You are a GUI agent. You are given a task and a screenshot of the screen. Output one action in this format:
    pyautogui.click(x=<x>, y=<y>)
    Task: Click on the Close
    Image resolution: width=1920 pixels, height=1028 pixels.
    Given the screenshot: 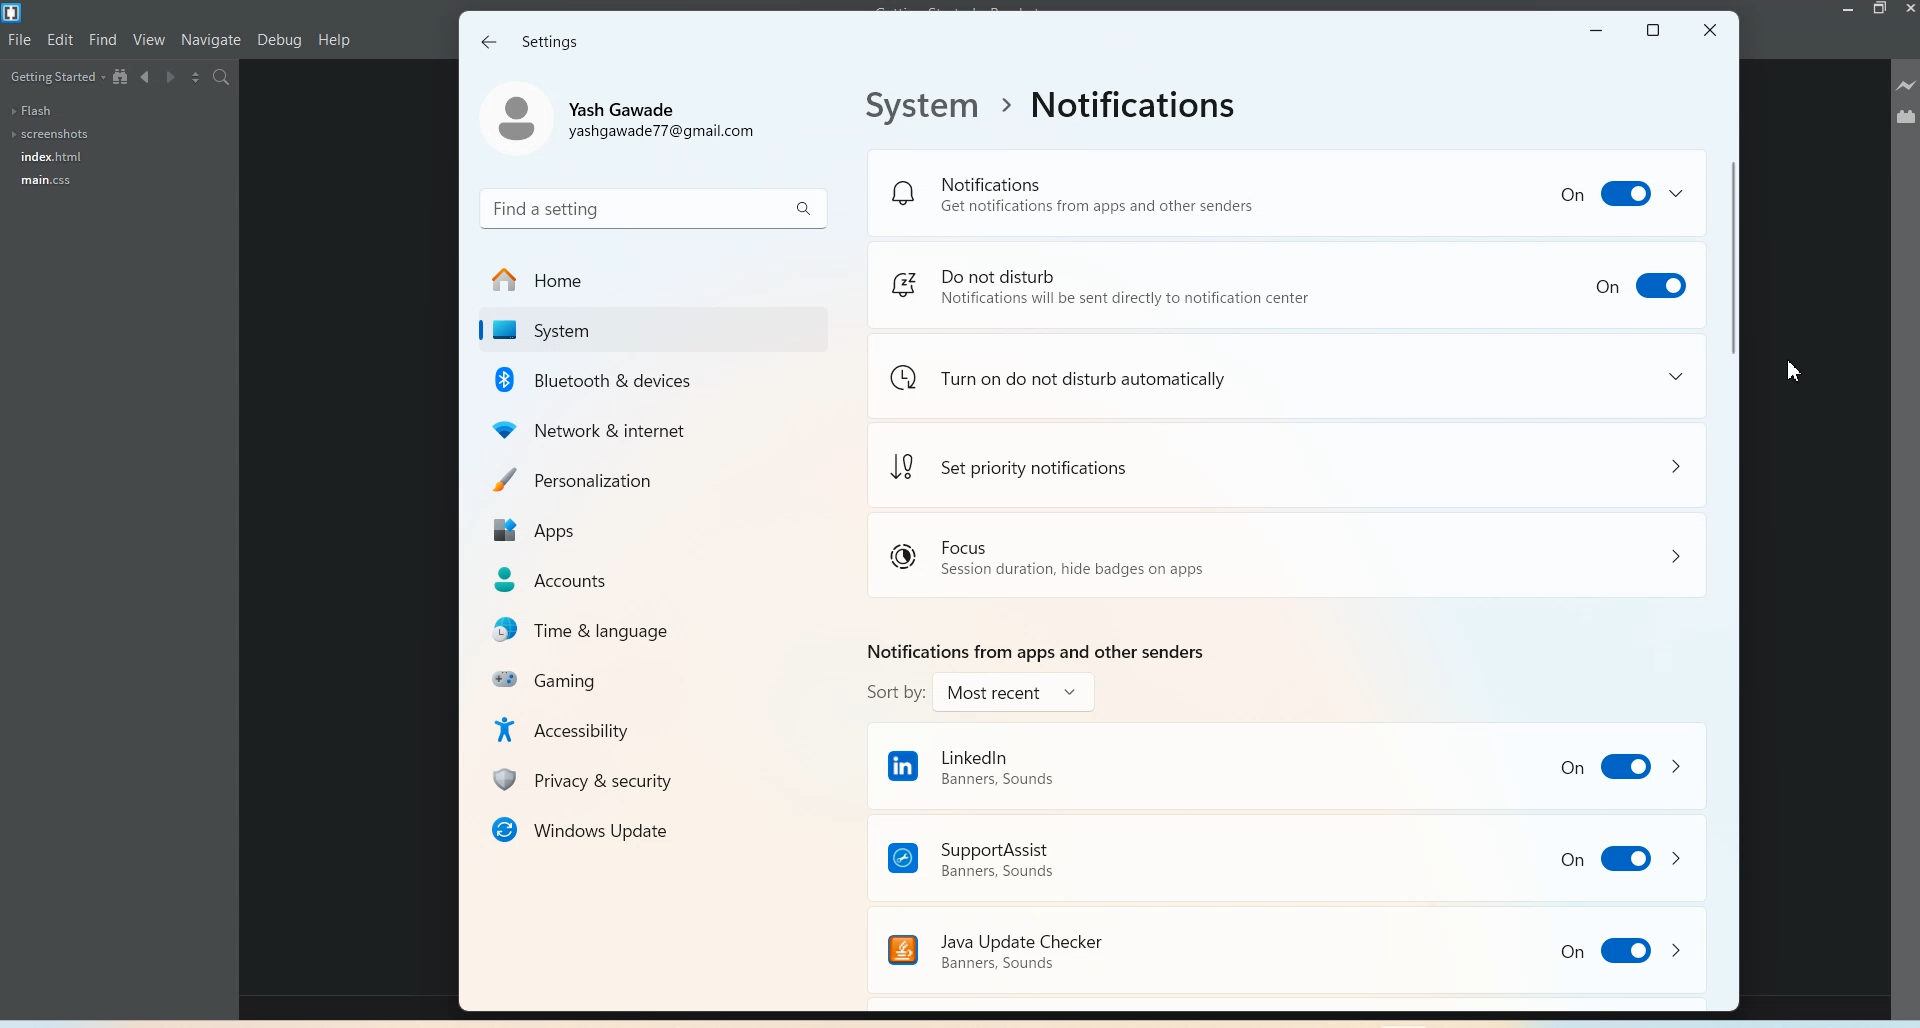 What is the action you would take?
    pyautogui.click(x=1908, y=10)
    